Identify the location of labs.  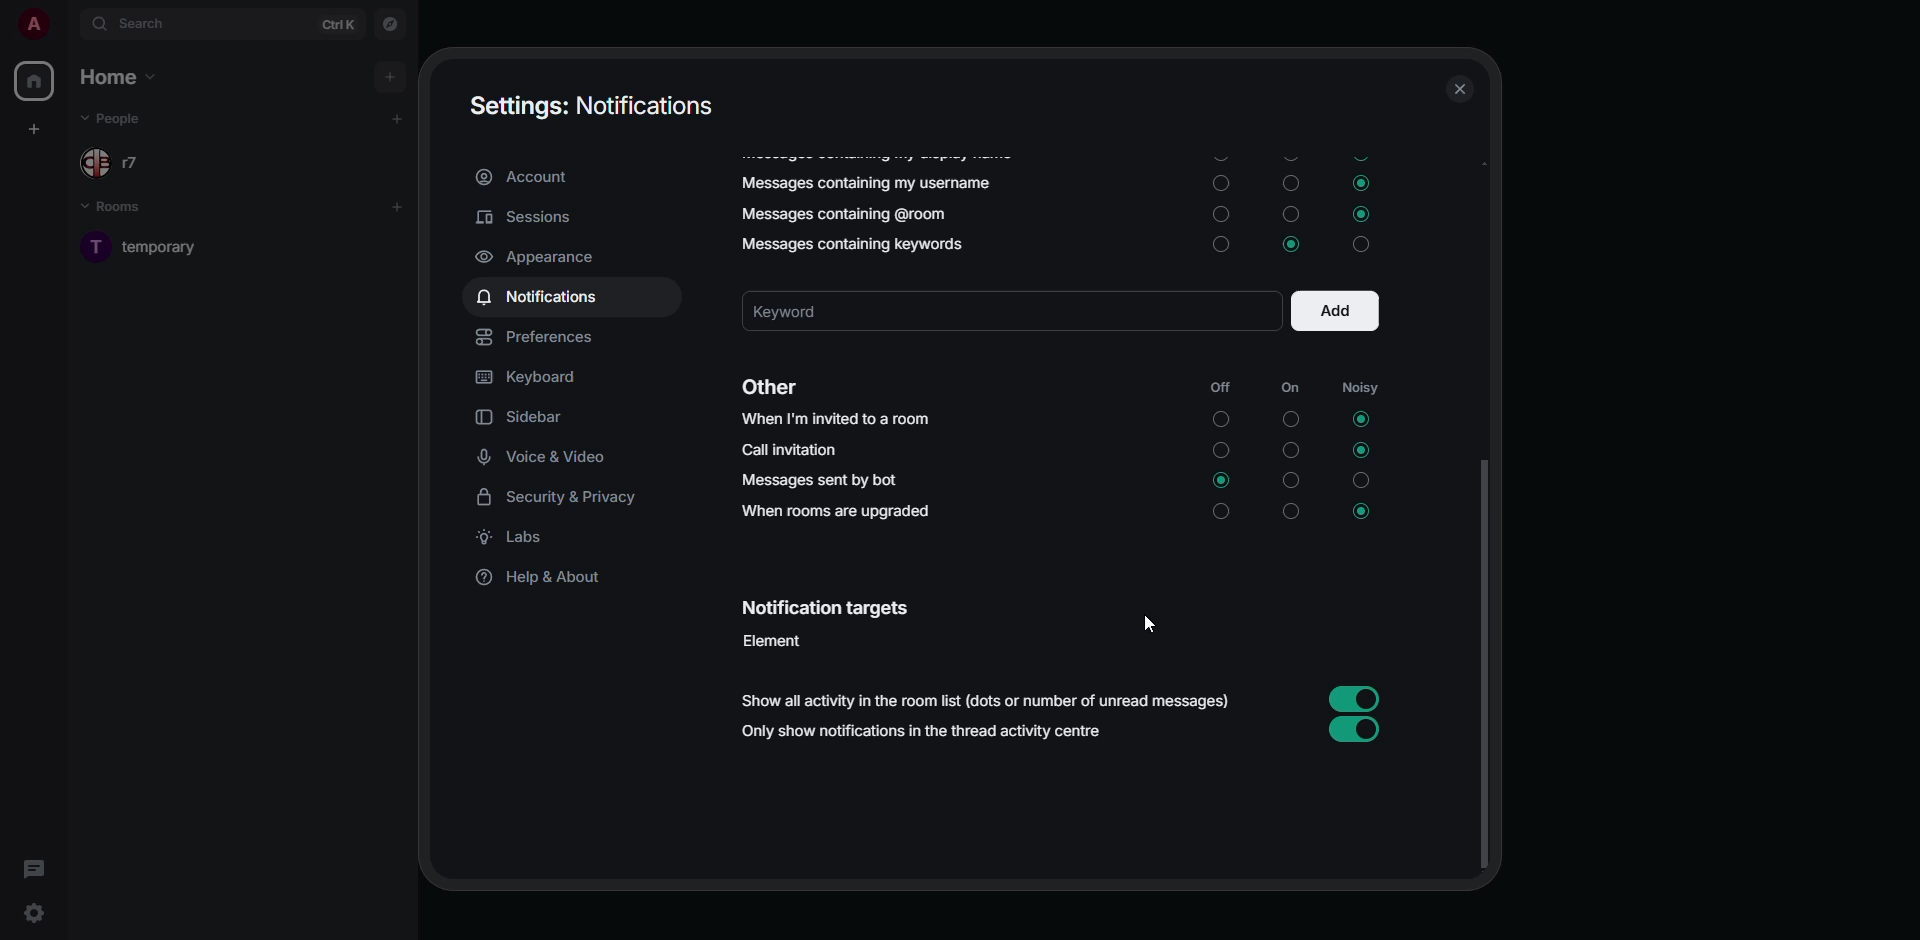
(513, 538).